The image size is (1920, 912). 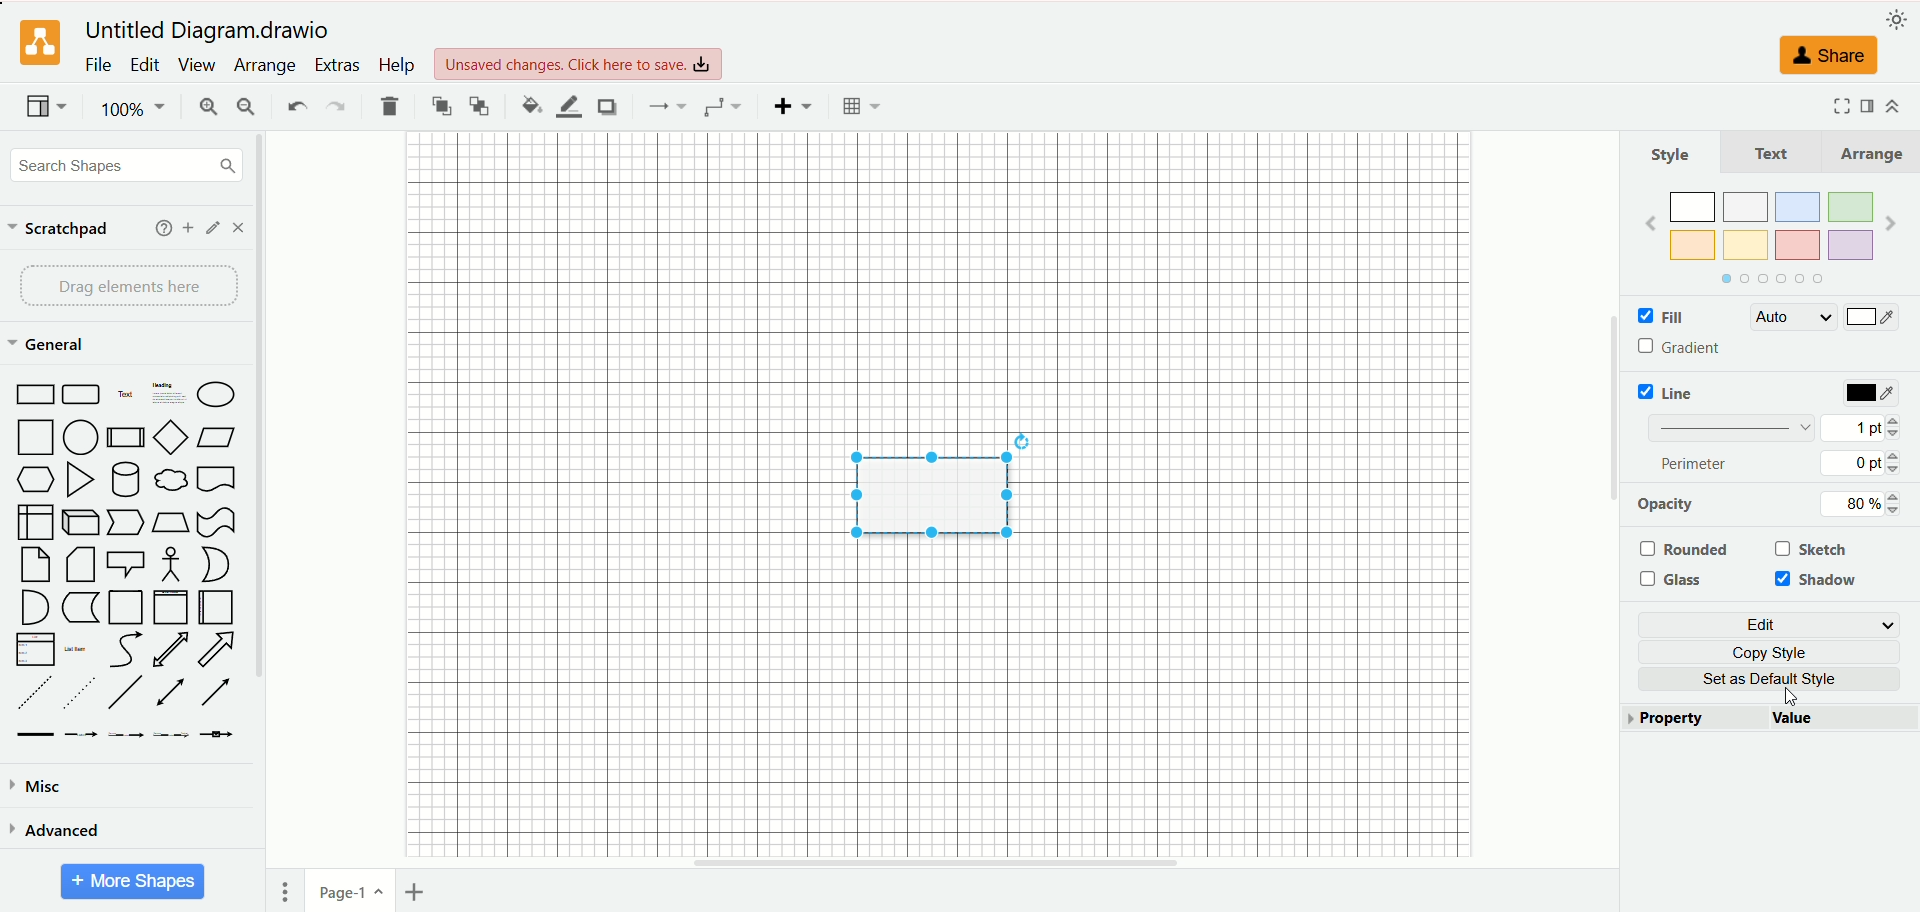 I want to click on advanced, so click(x=55, y=829).